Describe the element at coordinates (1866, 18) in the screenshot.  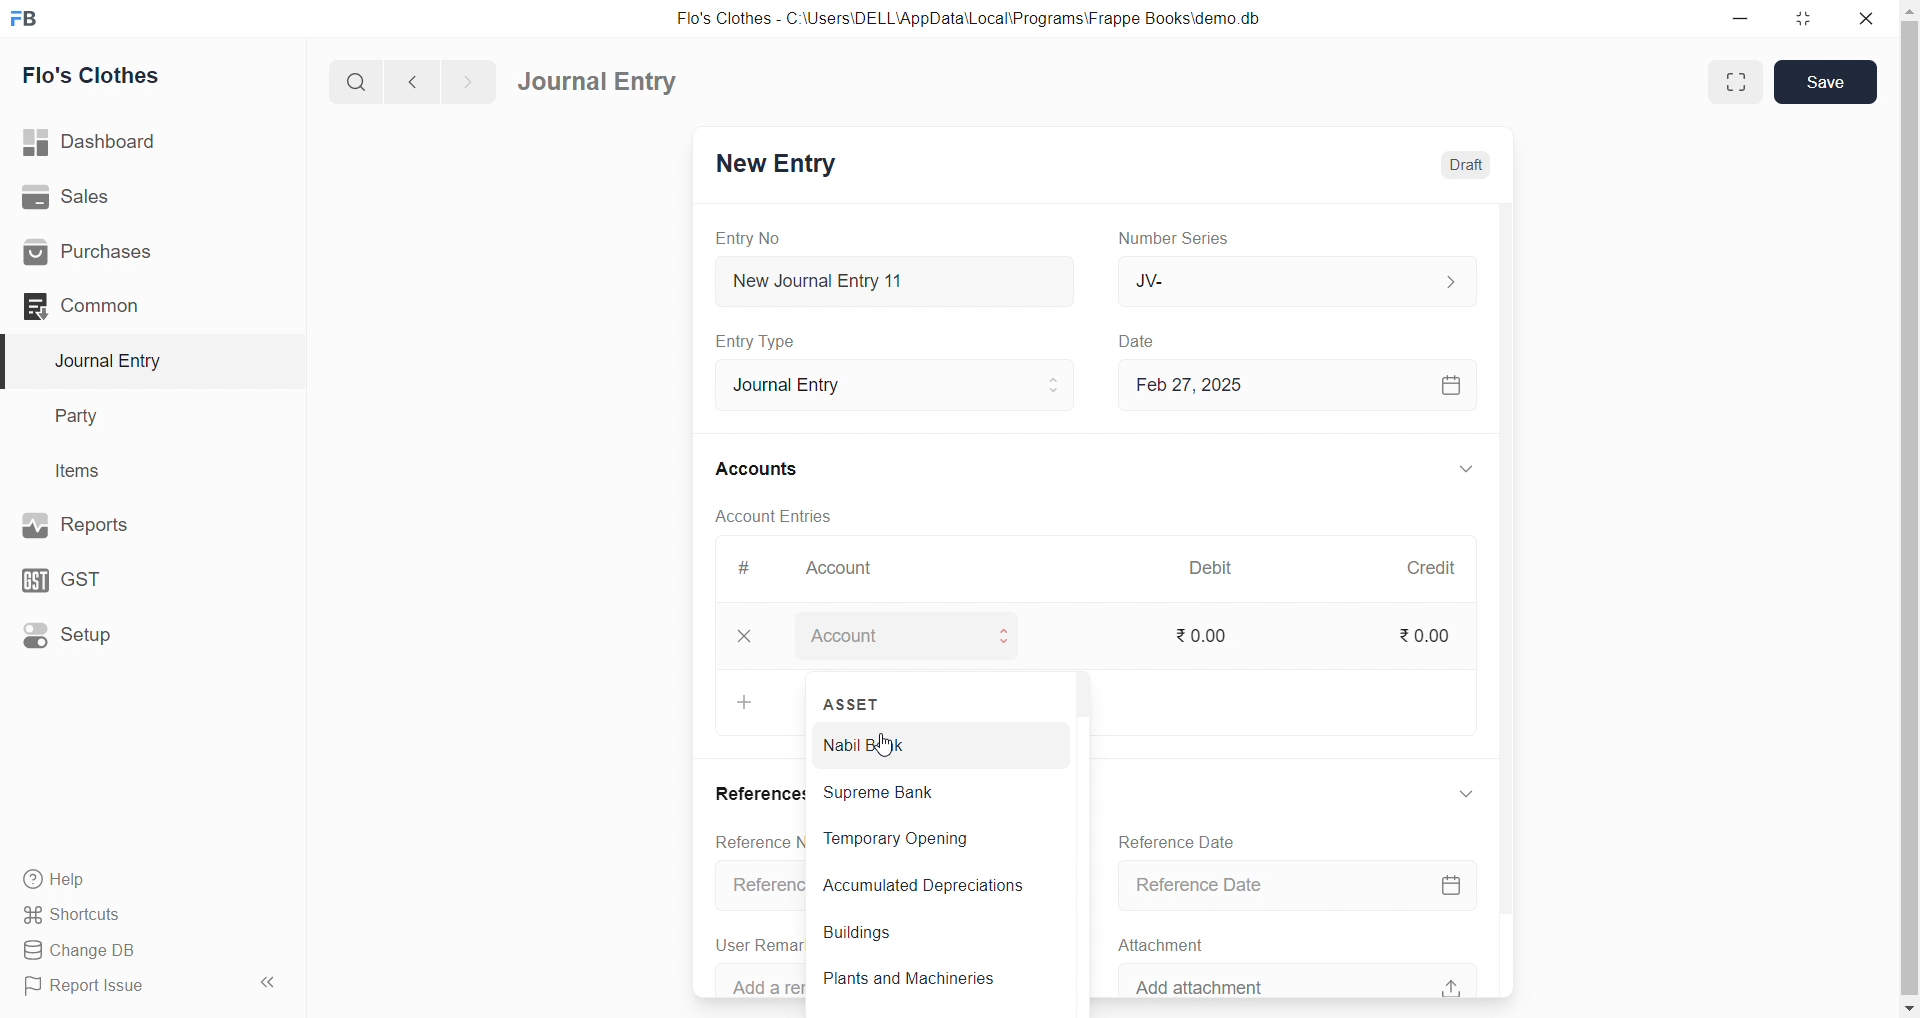
I see `close` at that location.